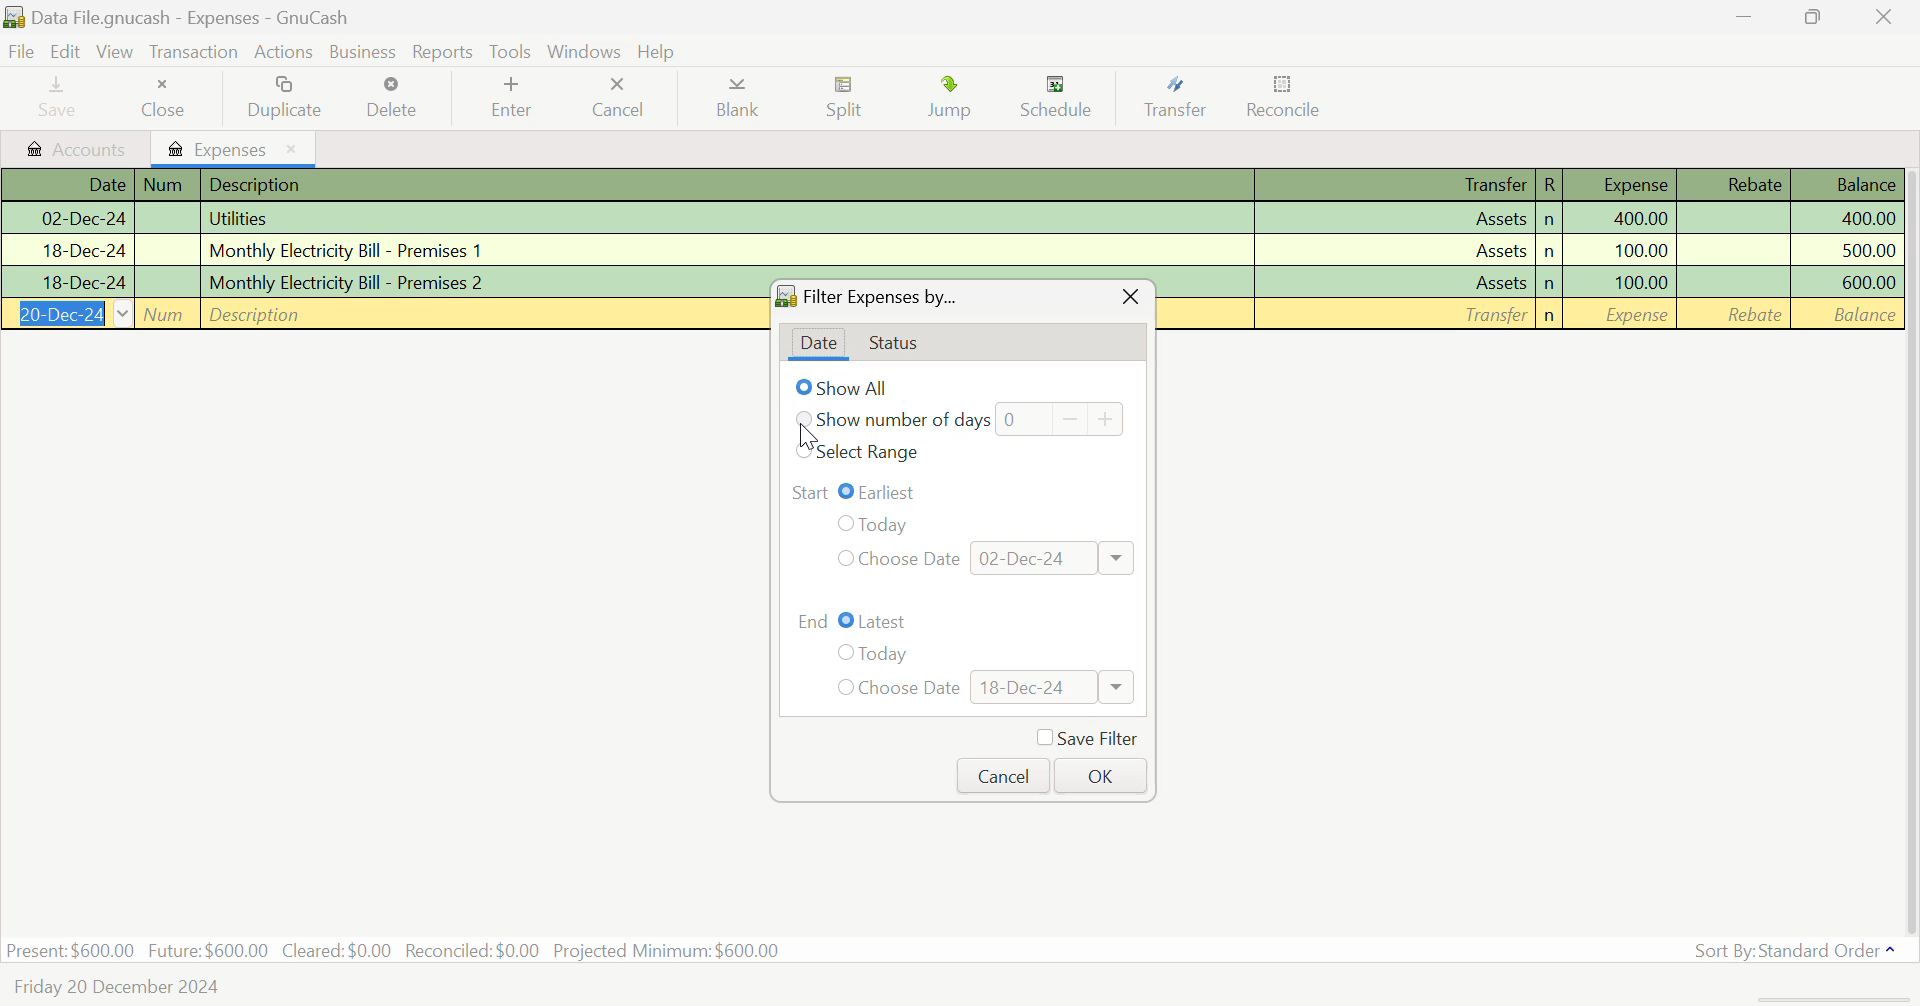 The width and height of the screenshot is (1920, 1006). I want to click on Premises 2 Bill, so click(482, 281).